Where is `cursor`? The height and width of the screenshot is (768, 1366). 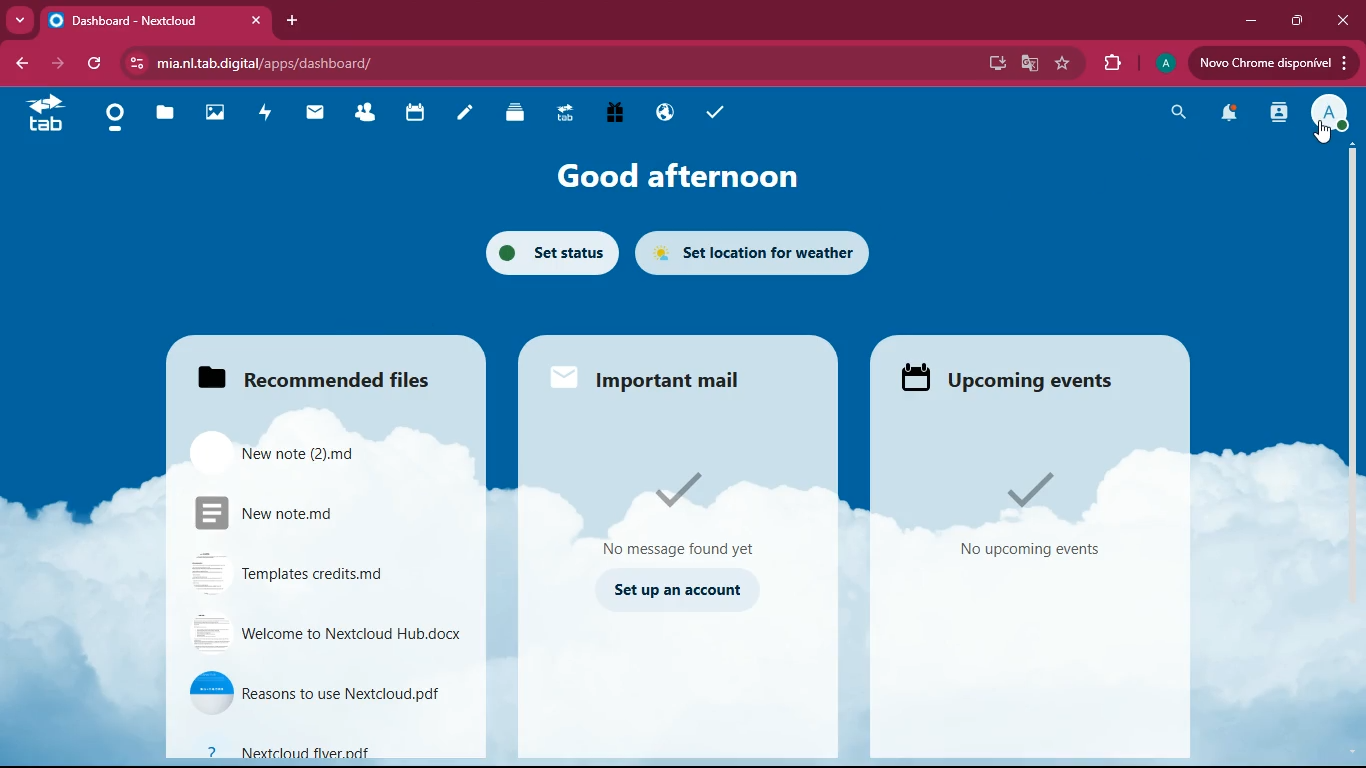 cursor is located at coordinates (1322, 129).